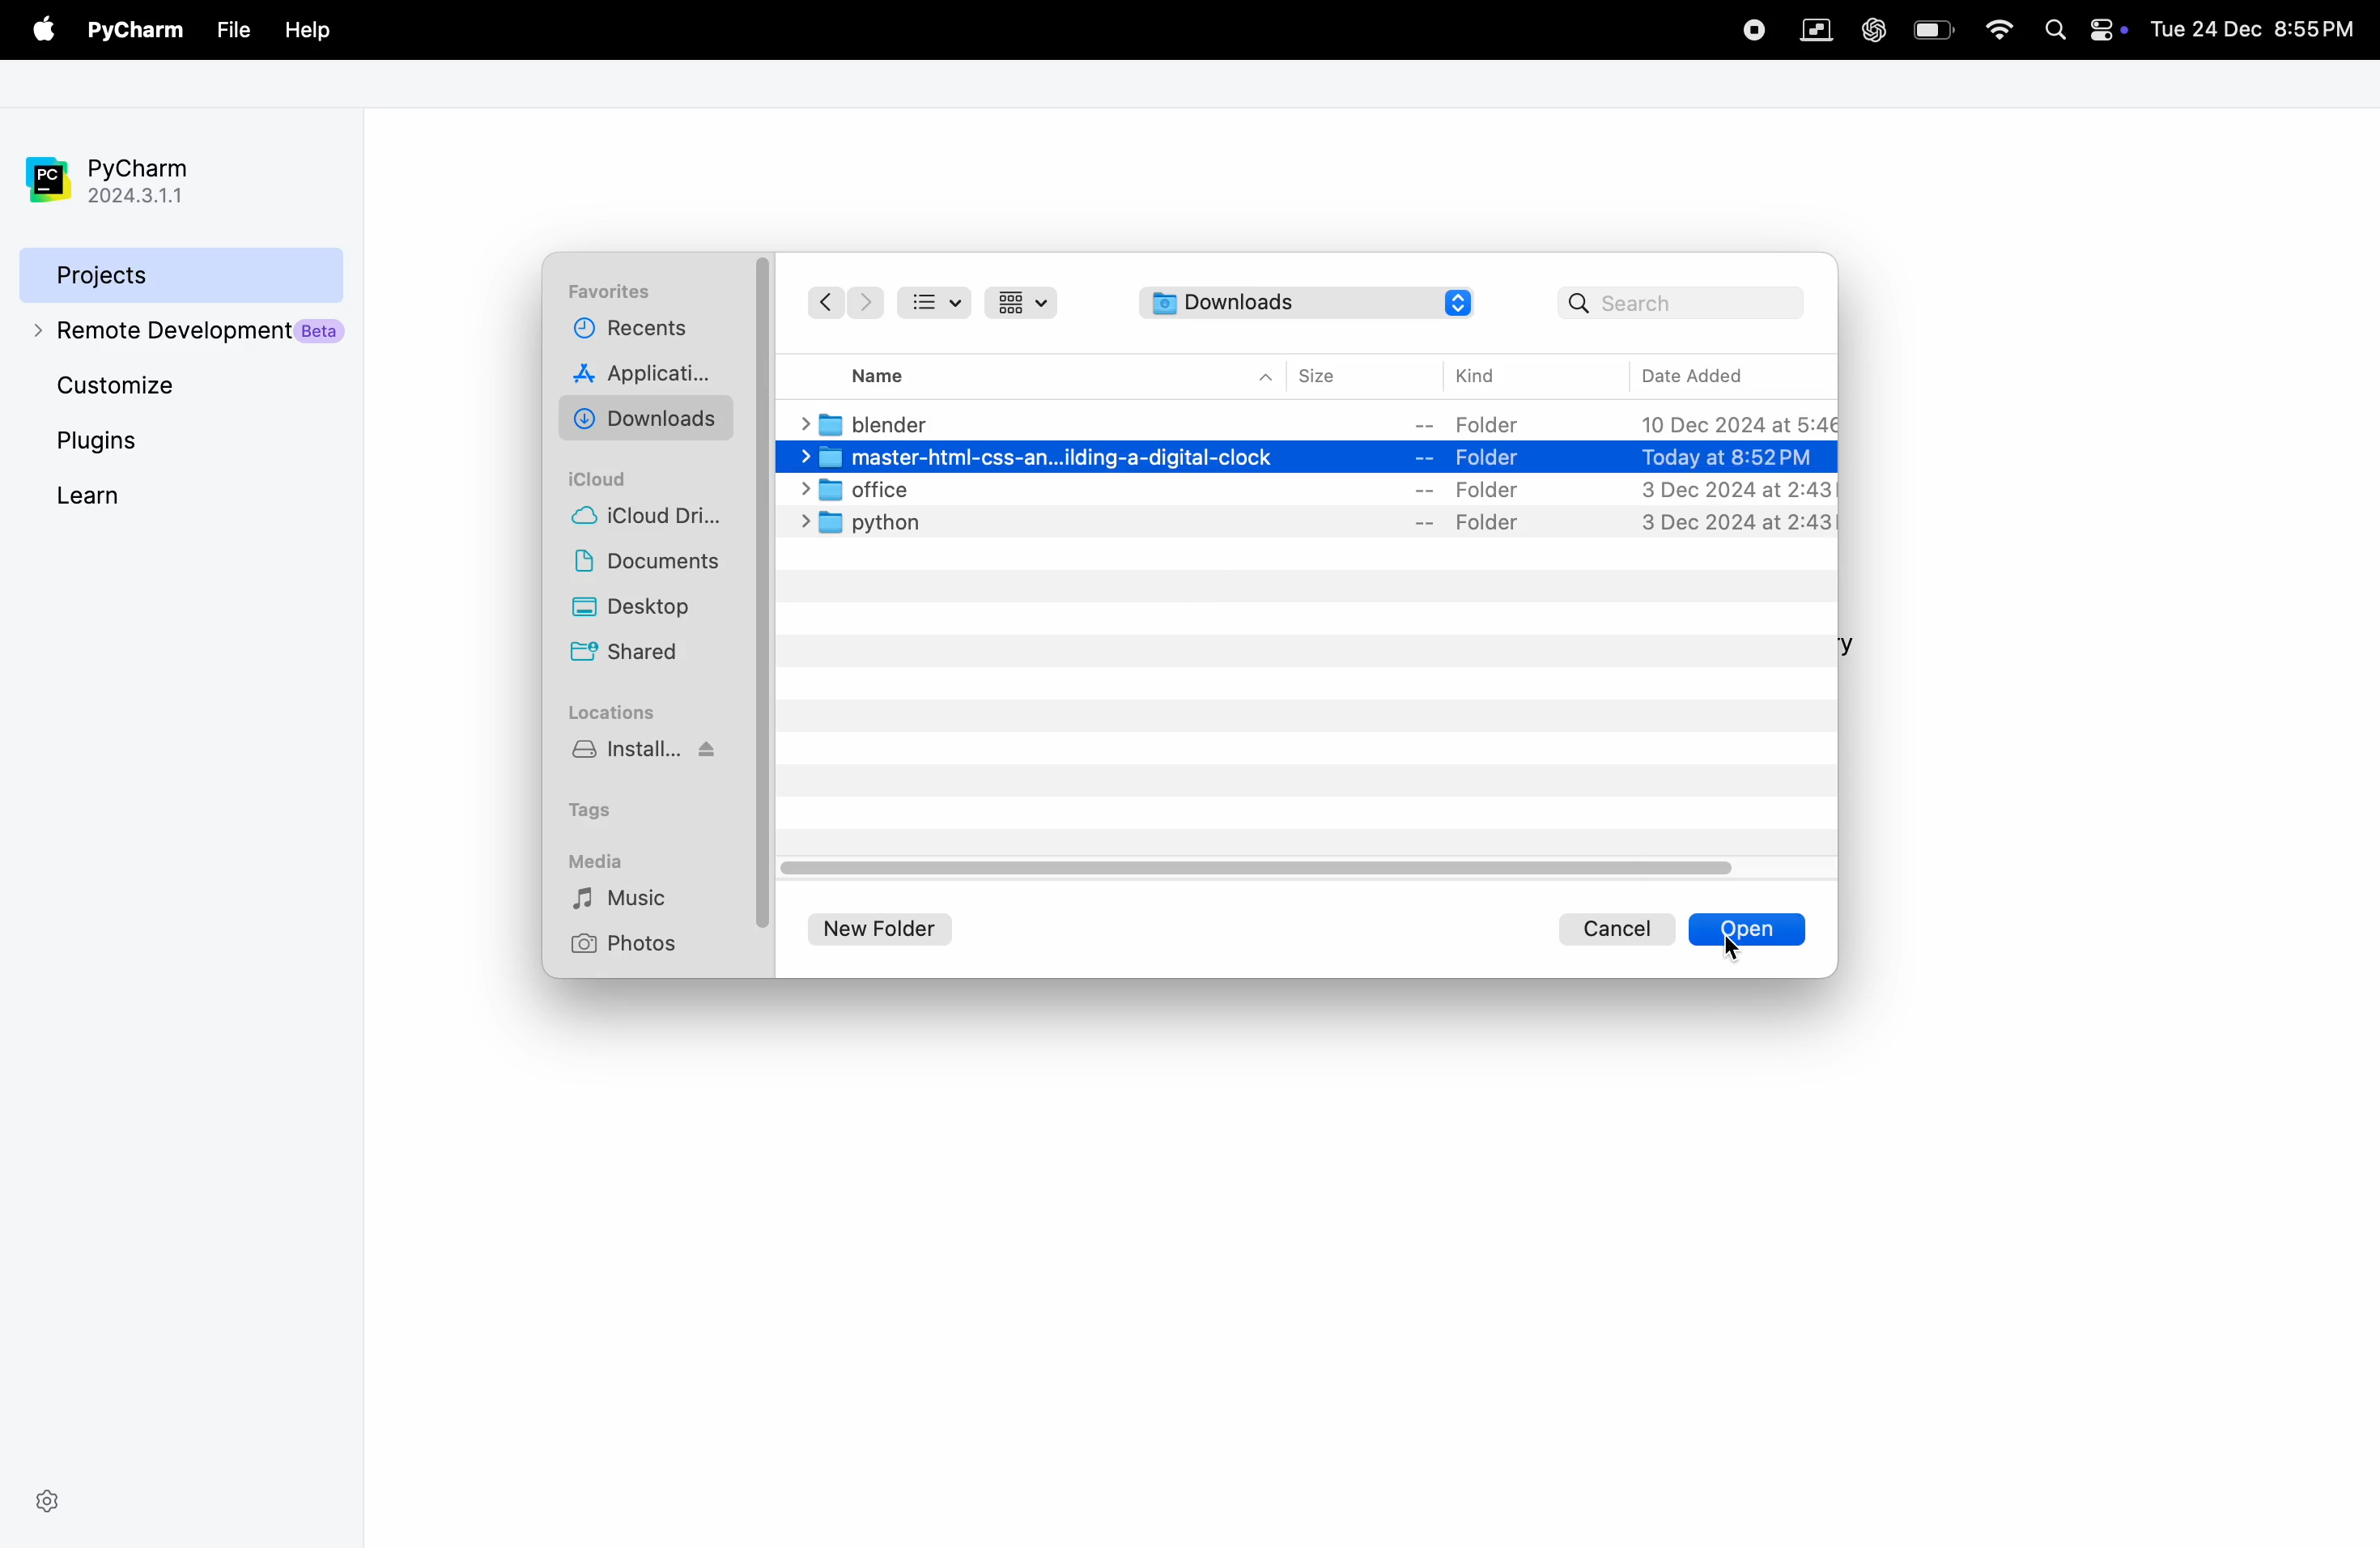 The width and height of the screenshot is (2380, 1548). Describe the element at coordinates (607, 478) in the screenshot. I see `icloud` at that location.